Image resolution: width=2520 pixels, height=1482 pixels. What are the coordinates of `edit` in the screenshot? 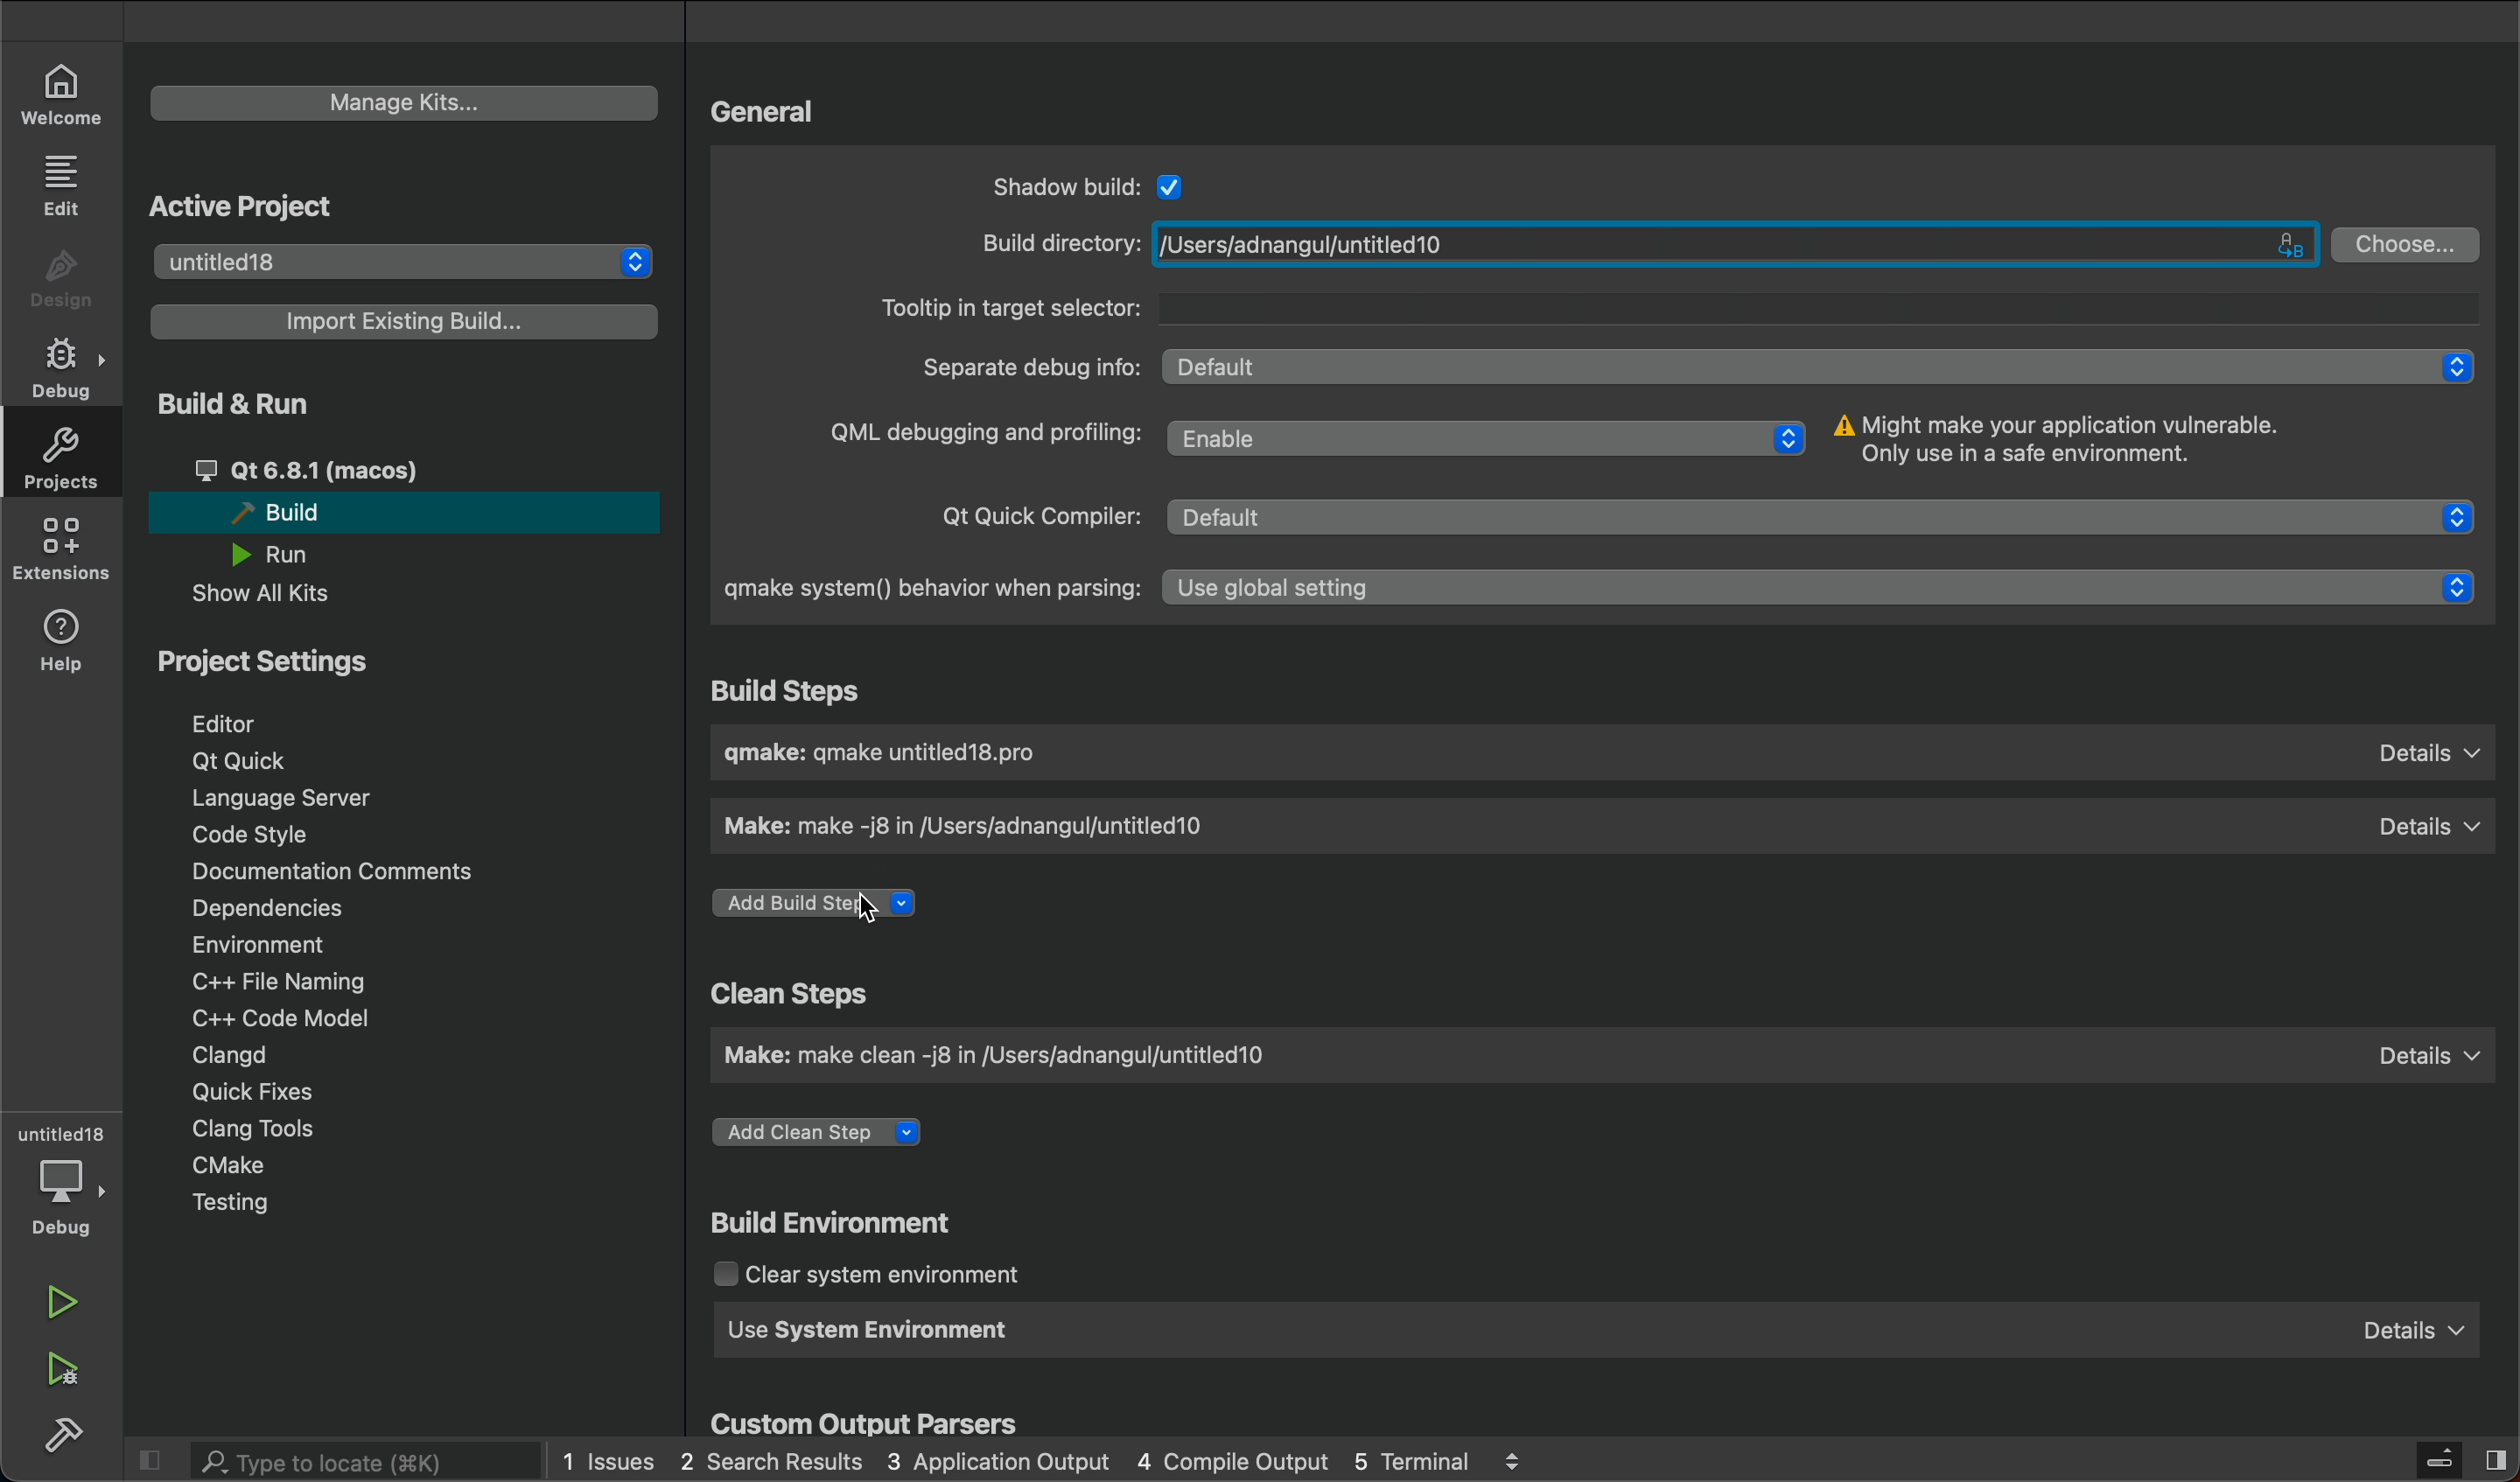 It's located at (60, 185).